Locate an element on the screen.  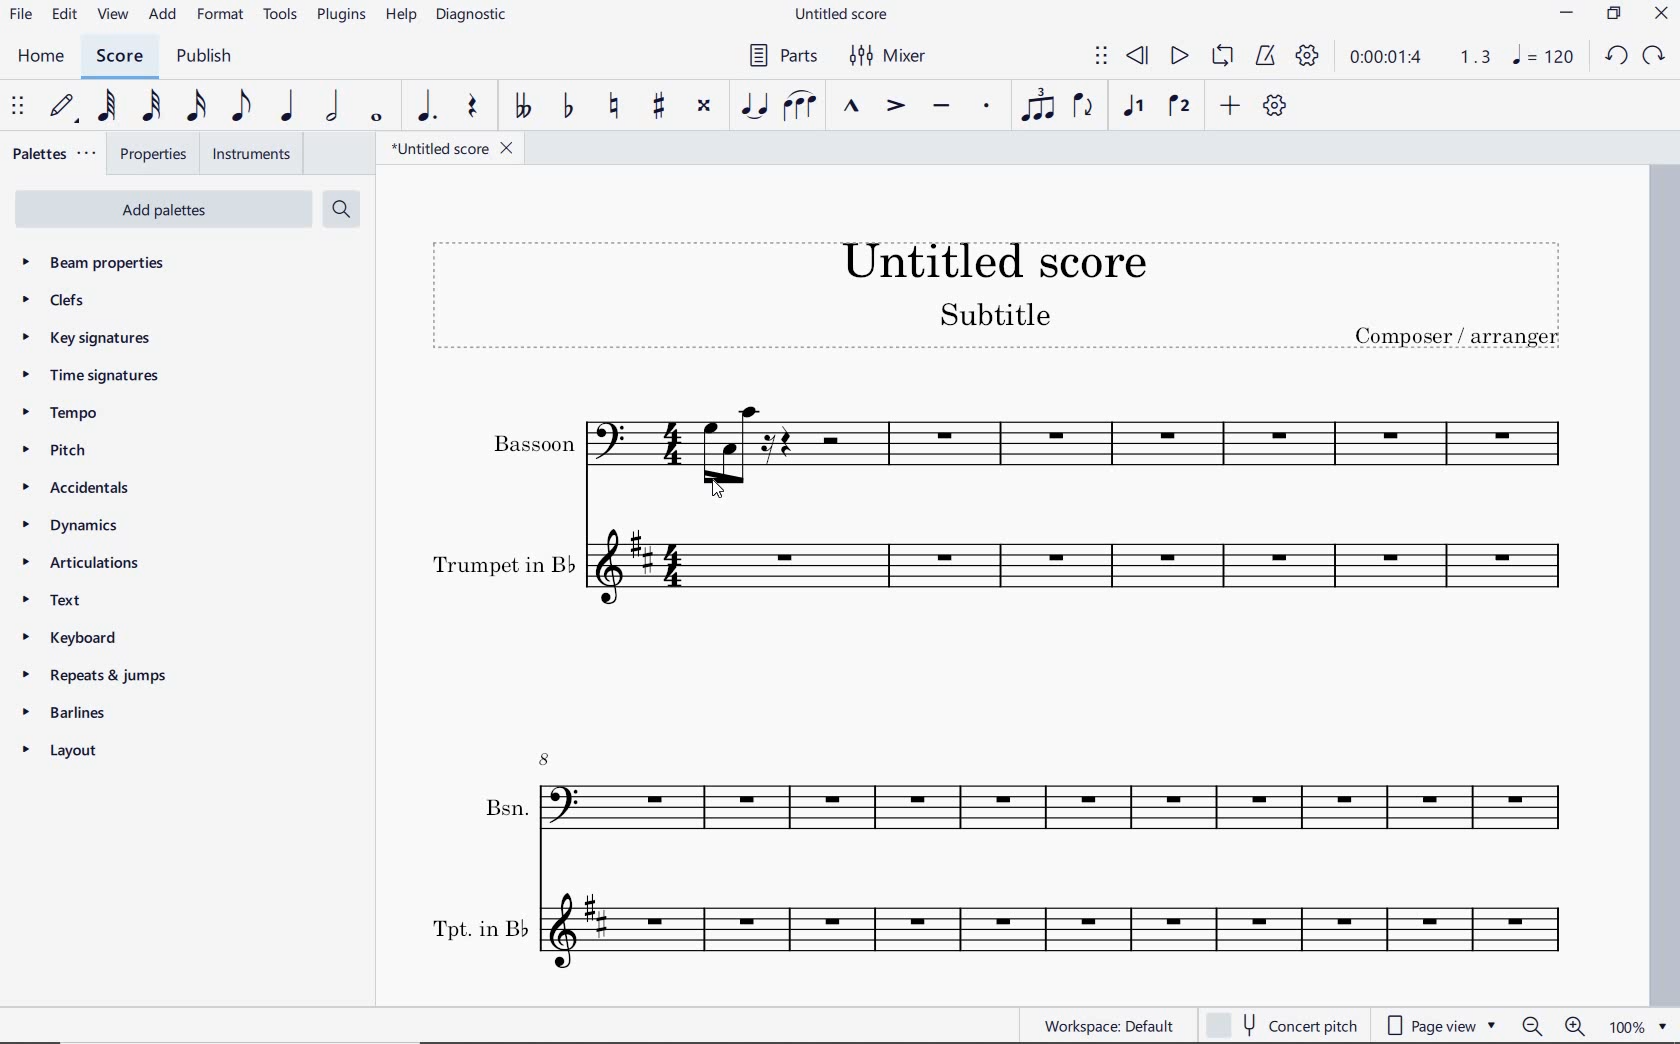
text is located at coordinates (55, 600).